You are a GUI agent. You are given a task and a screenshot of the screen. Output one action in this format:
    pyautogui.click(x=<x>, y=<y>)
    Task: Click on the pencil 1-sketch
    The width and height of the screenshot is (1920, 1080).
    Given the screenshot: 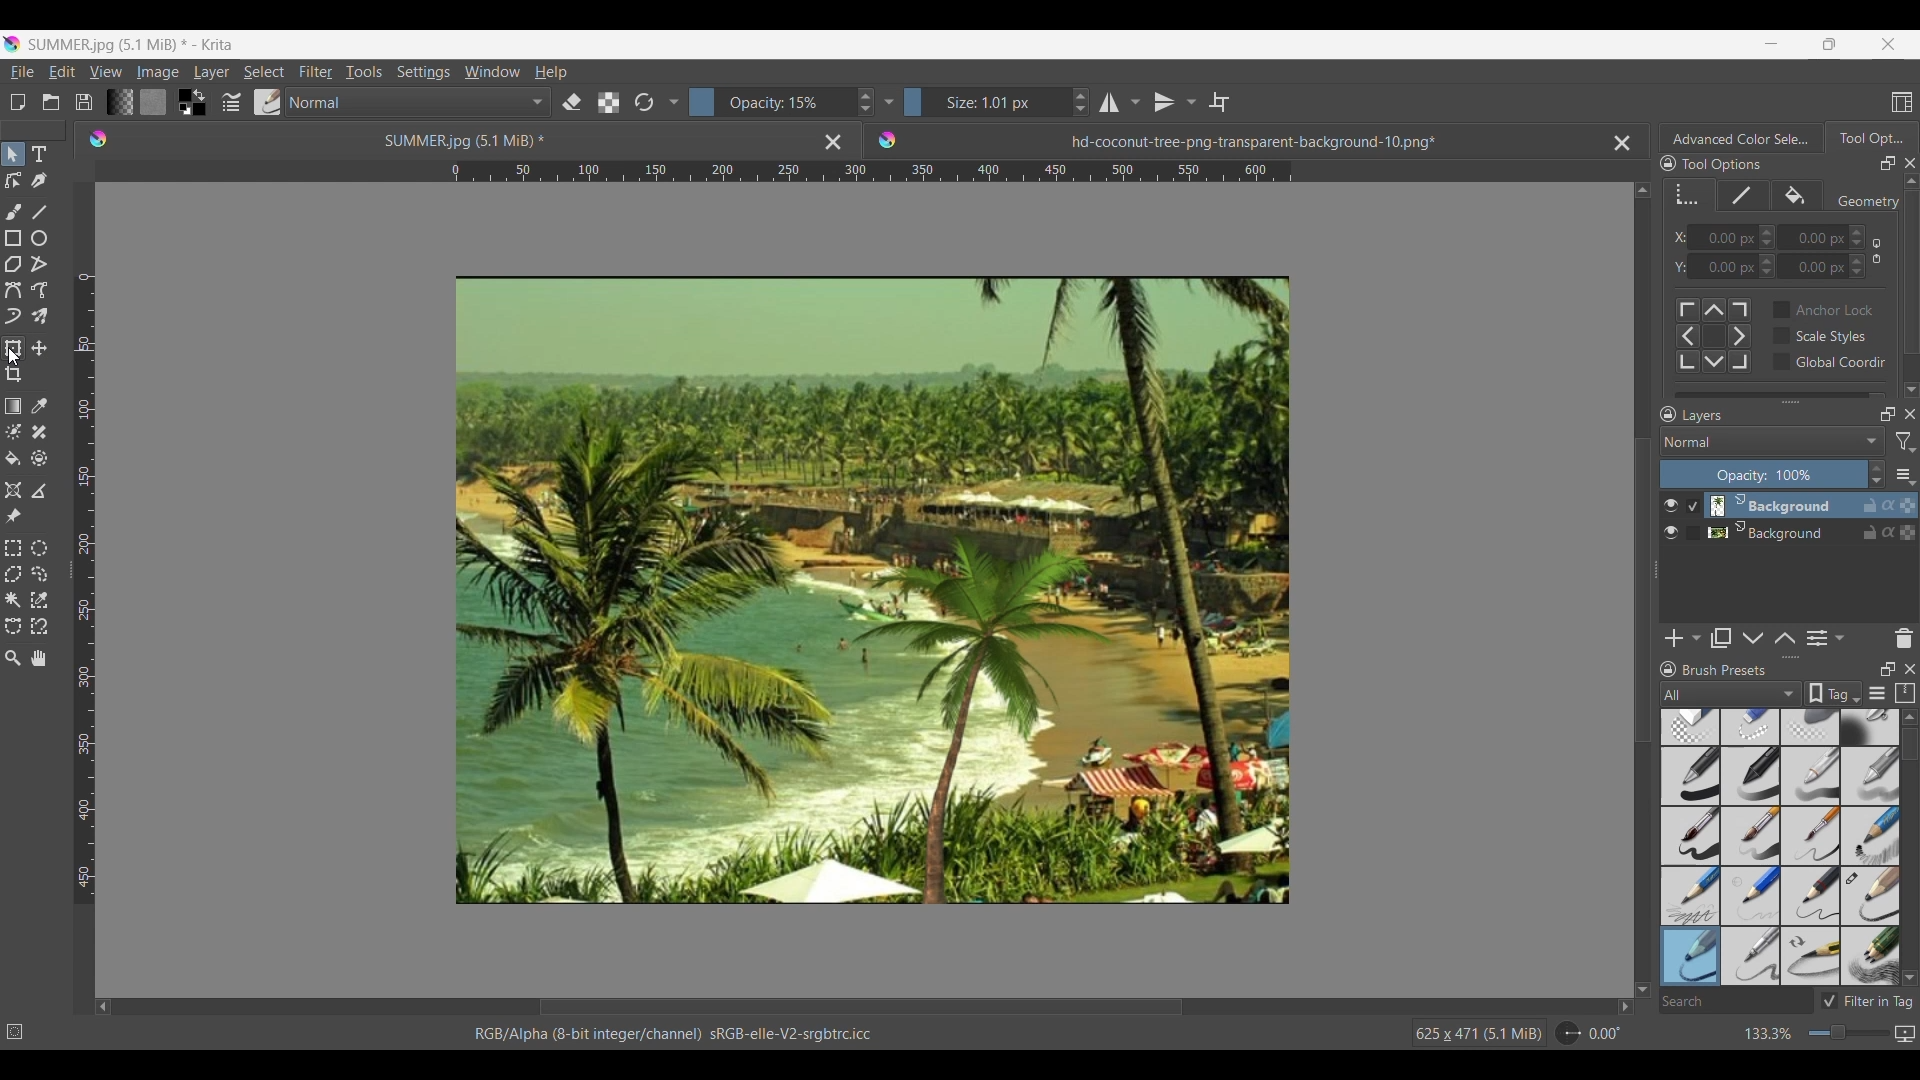 What is the action you would take?
    pyautogui.click(x=1871, y=836)
    